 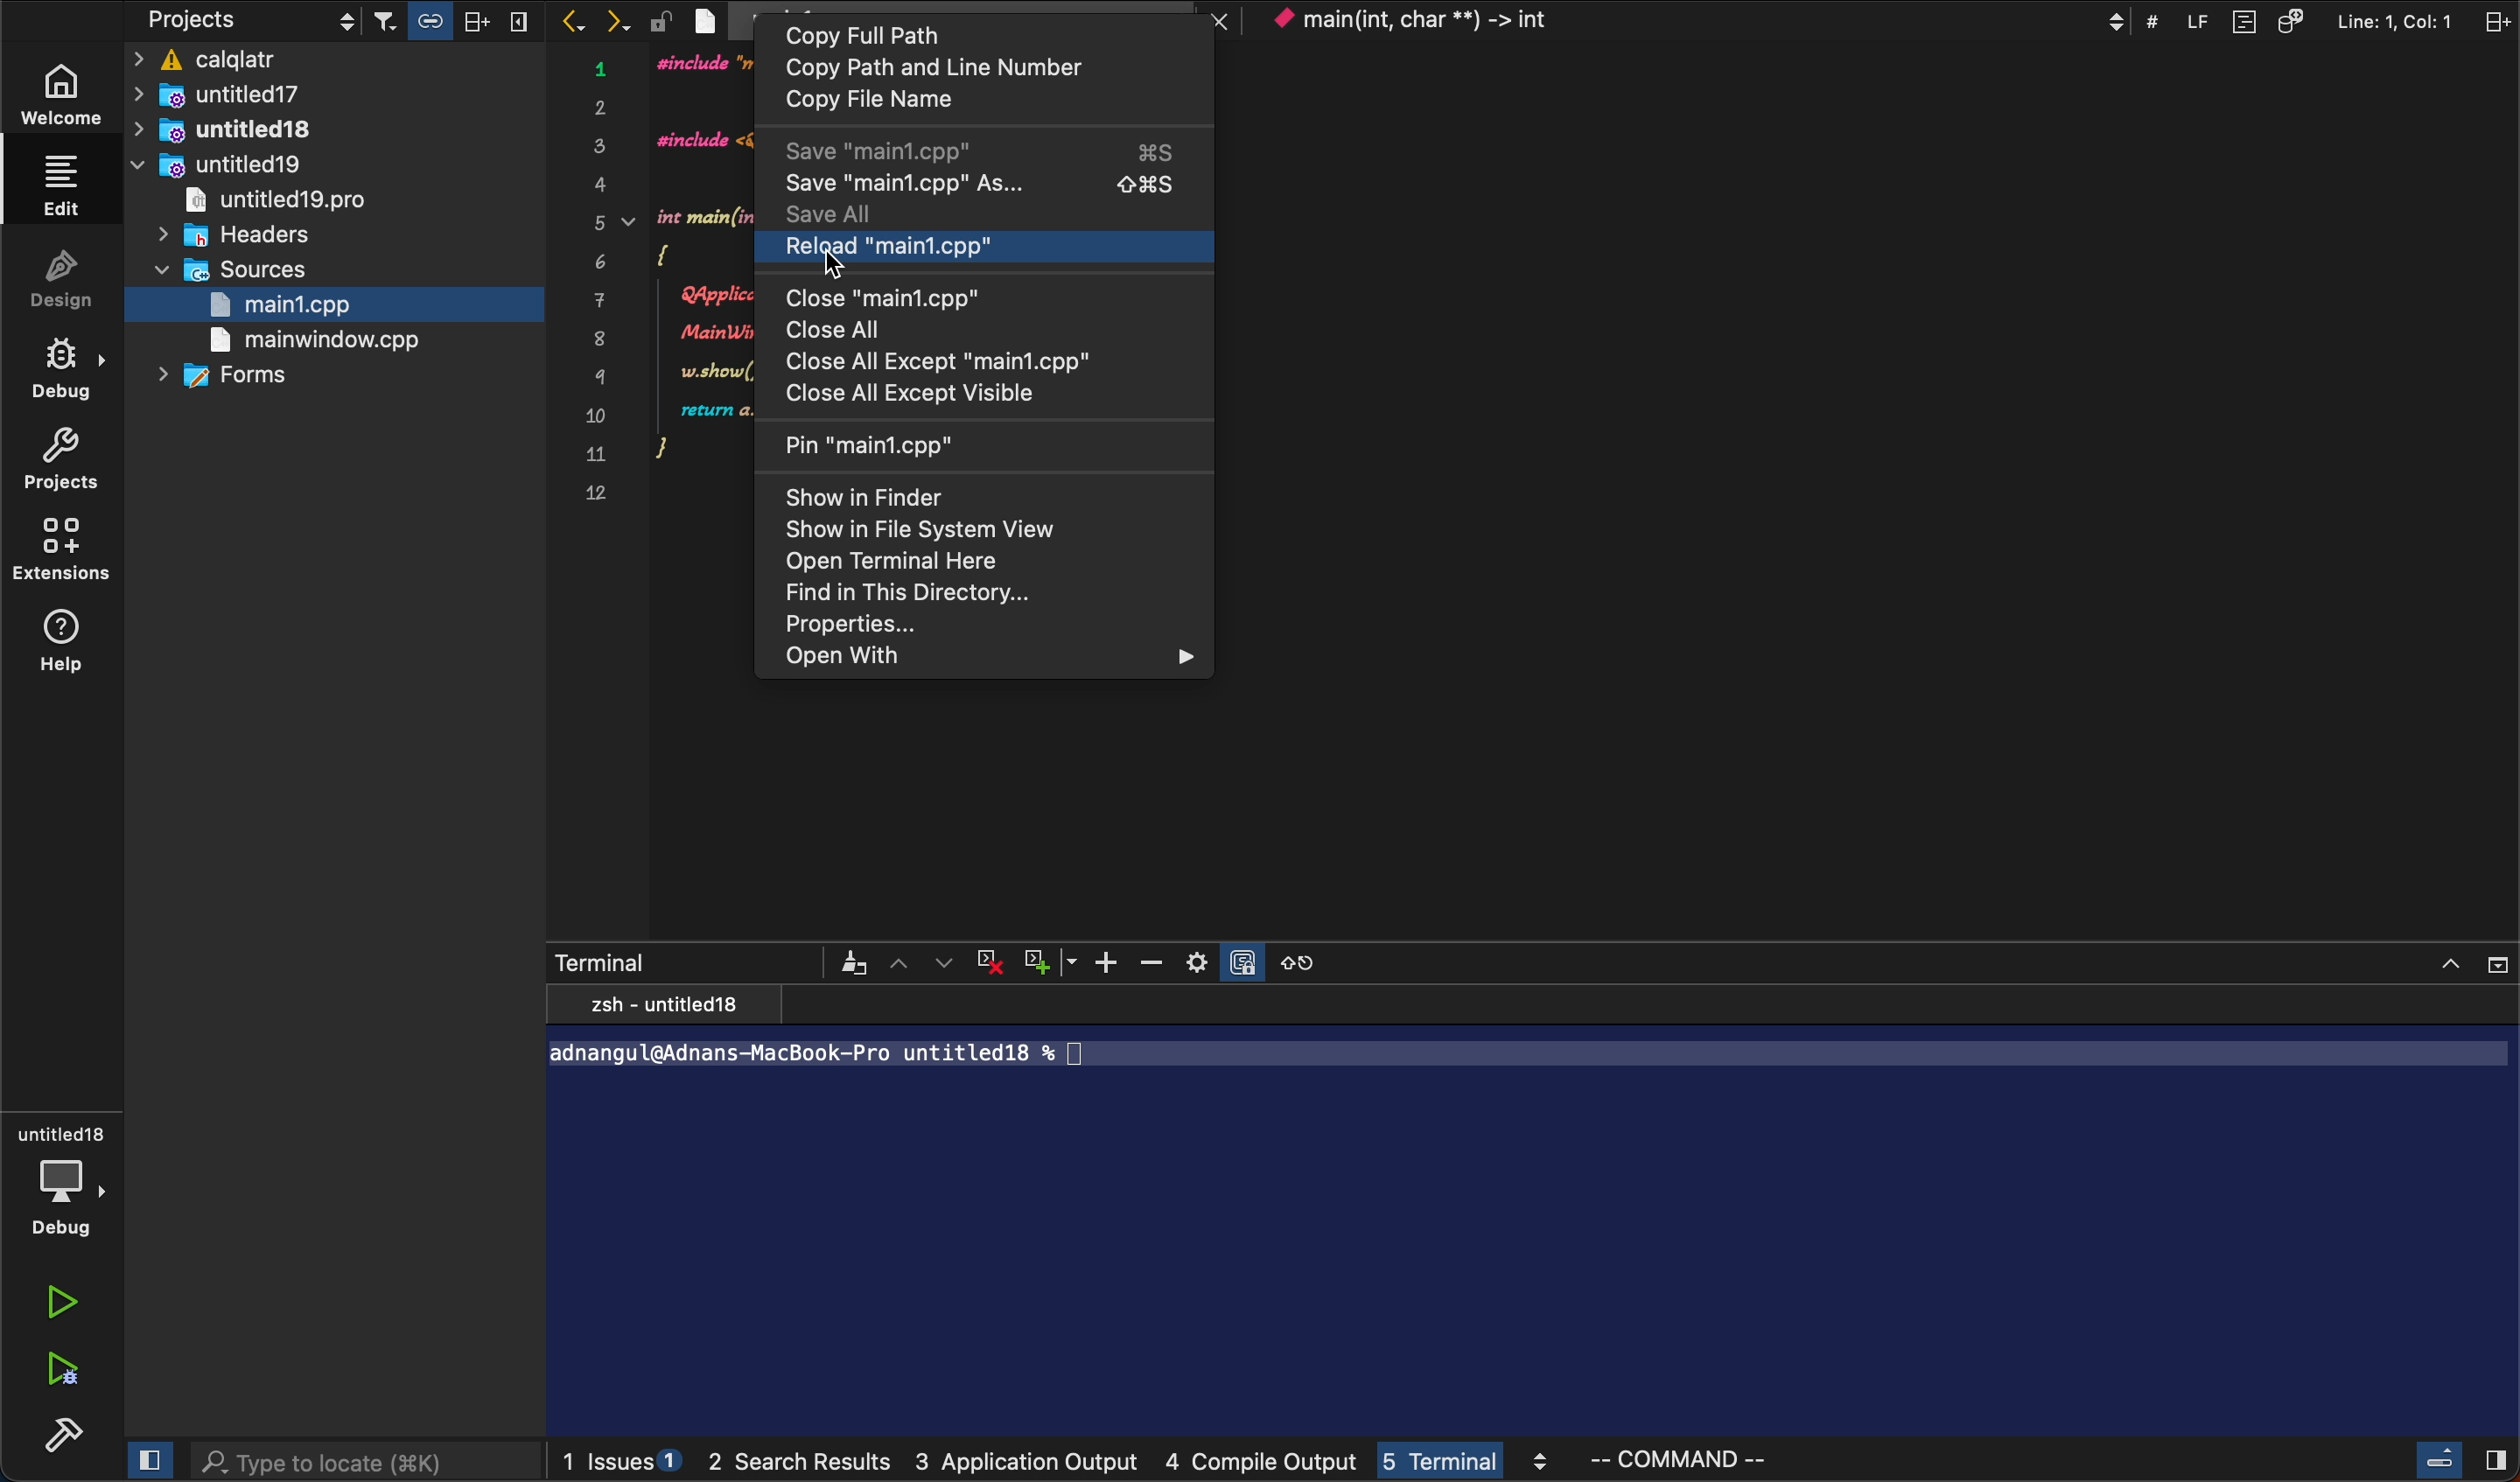 I want to click on open with, so click(x=987, y=657).